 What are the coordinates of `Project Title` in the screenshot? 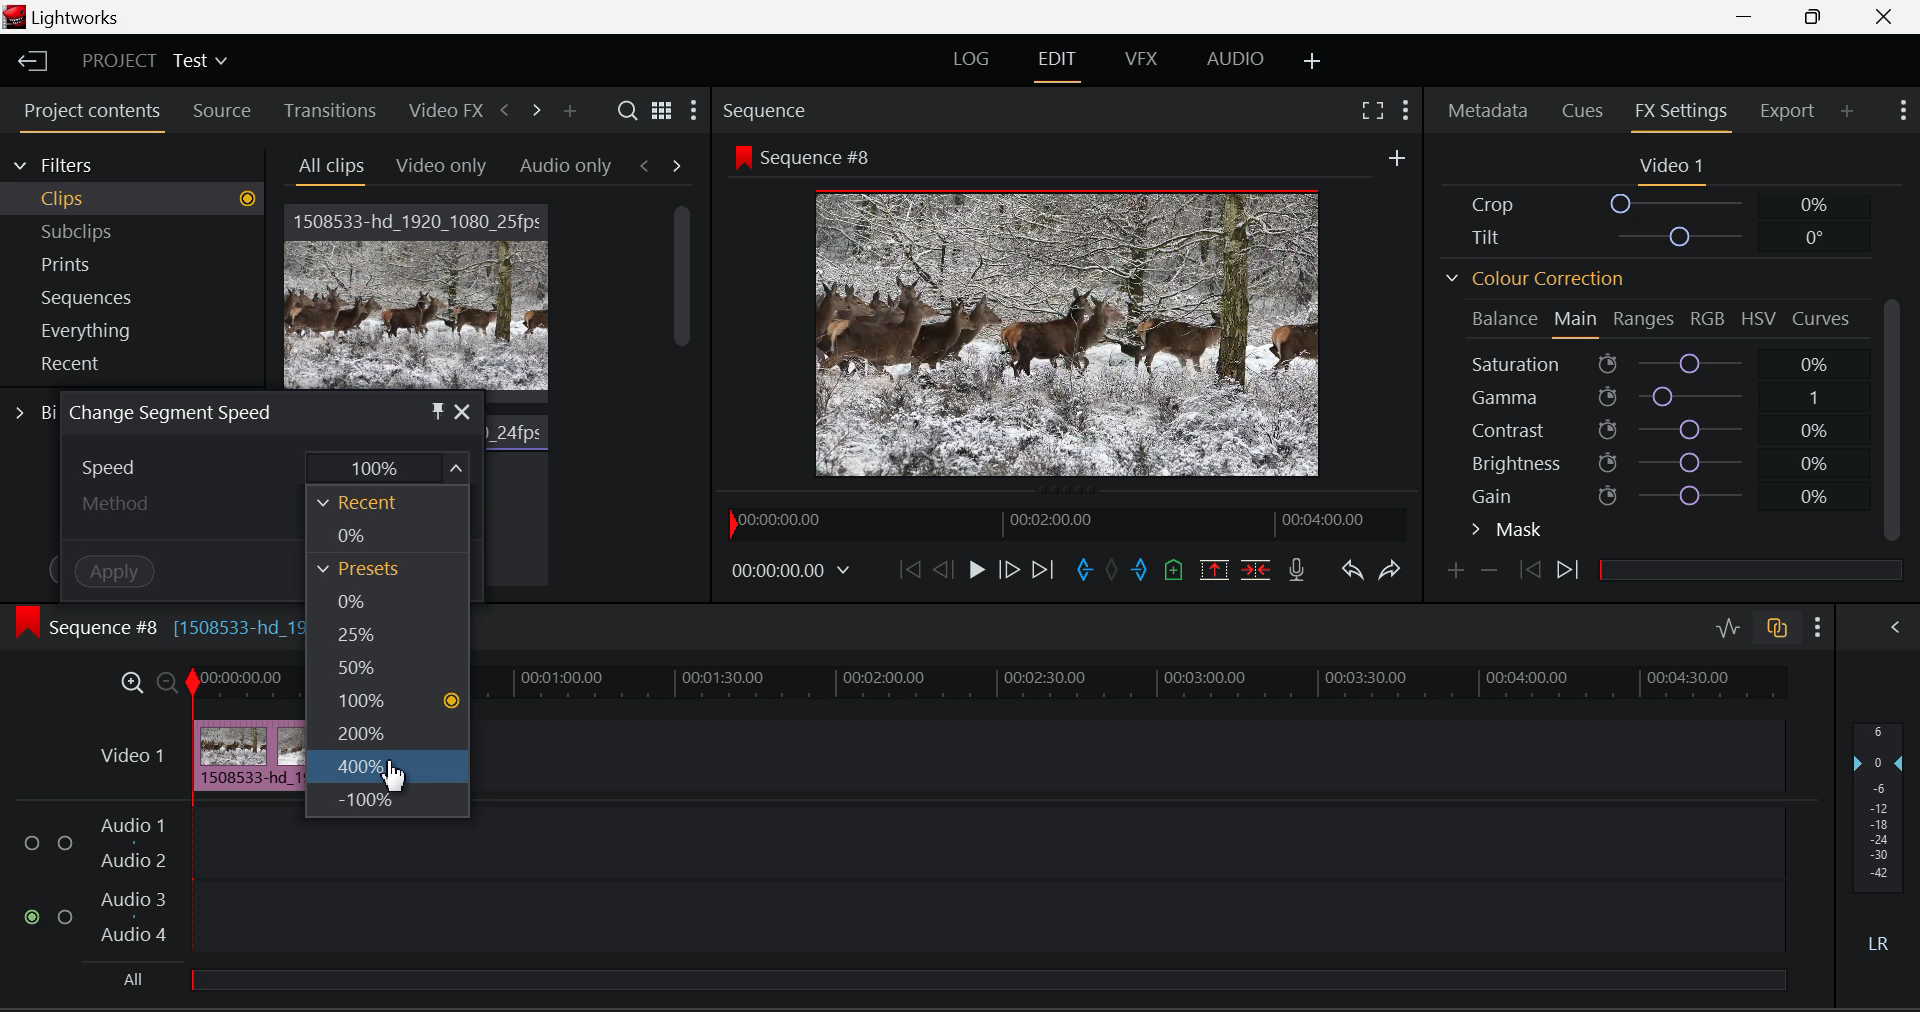 It's located at (157, 62).